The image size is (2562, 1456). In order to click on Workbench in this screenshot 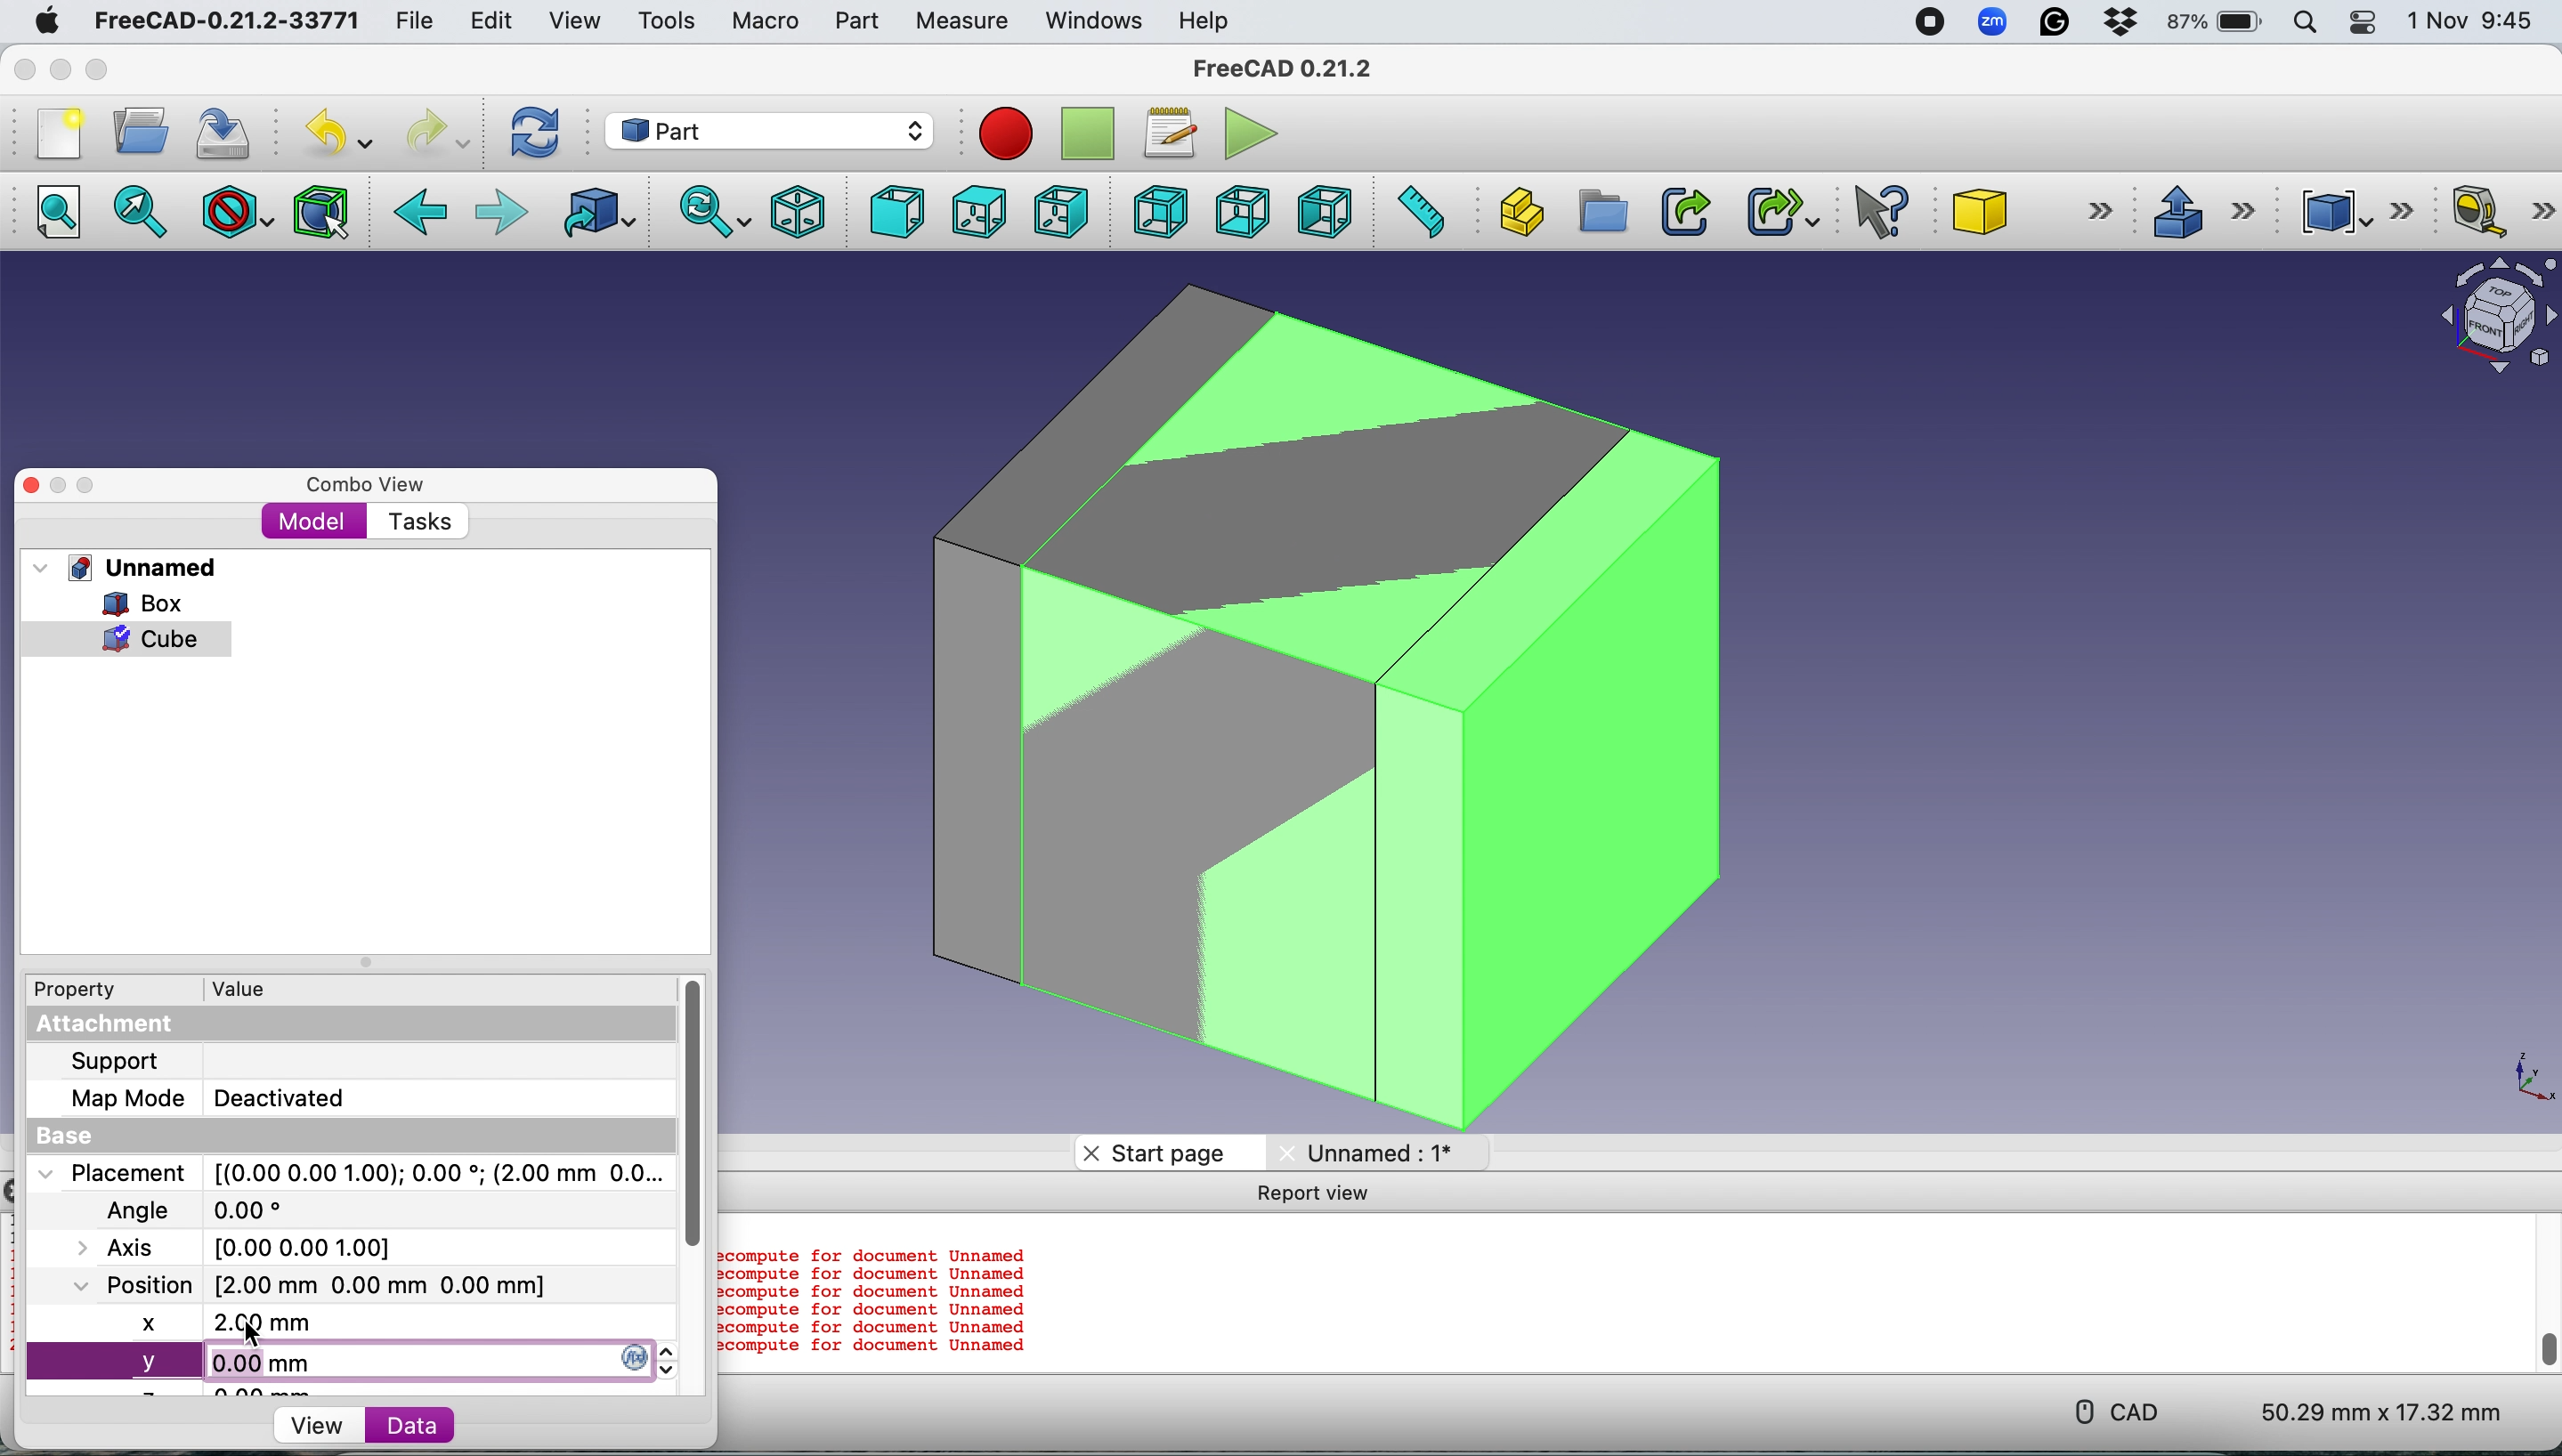, I will do `click(768, 129)`.